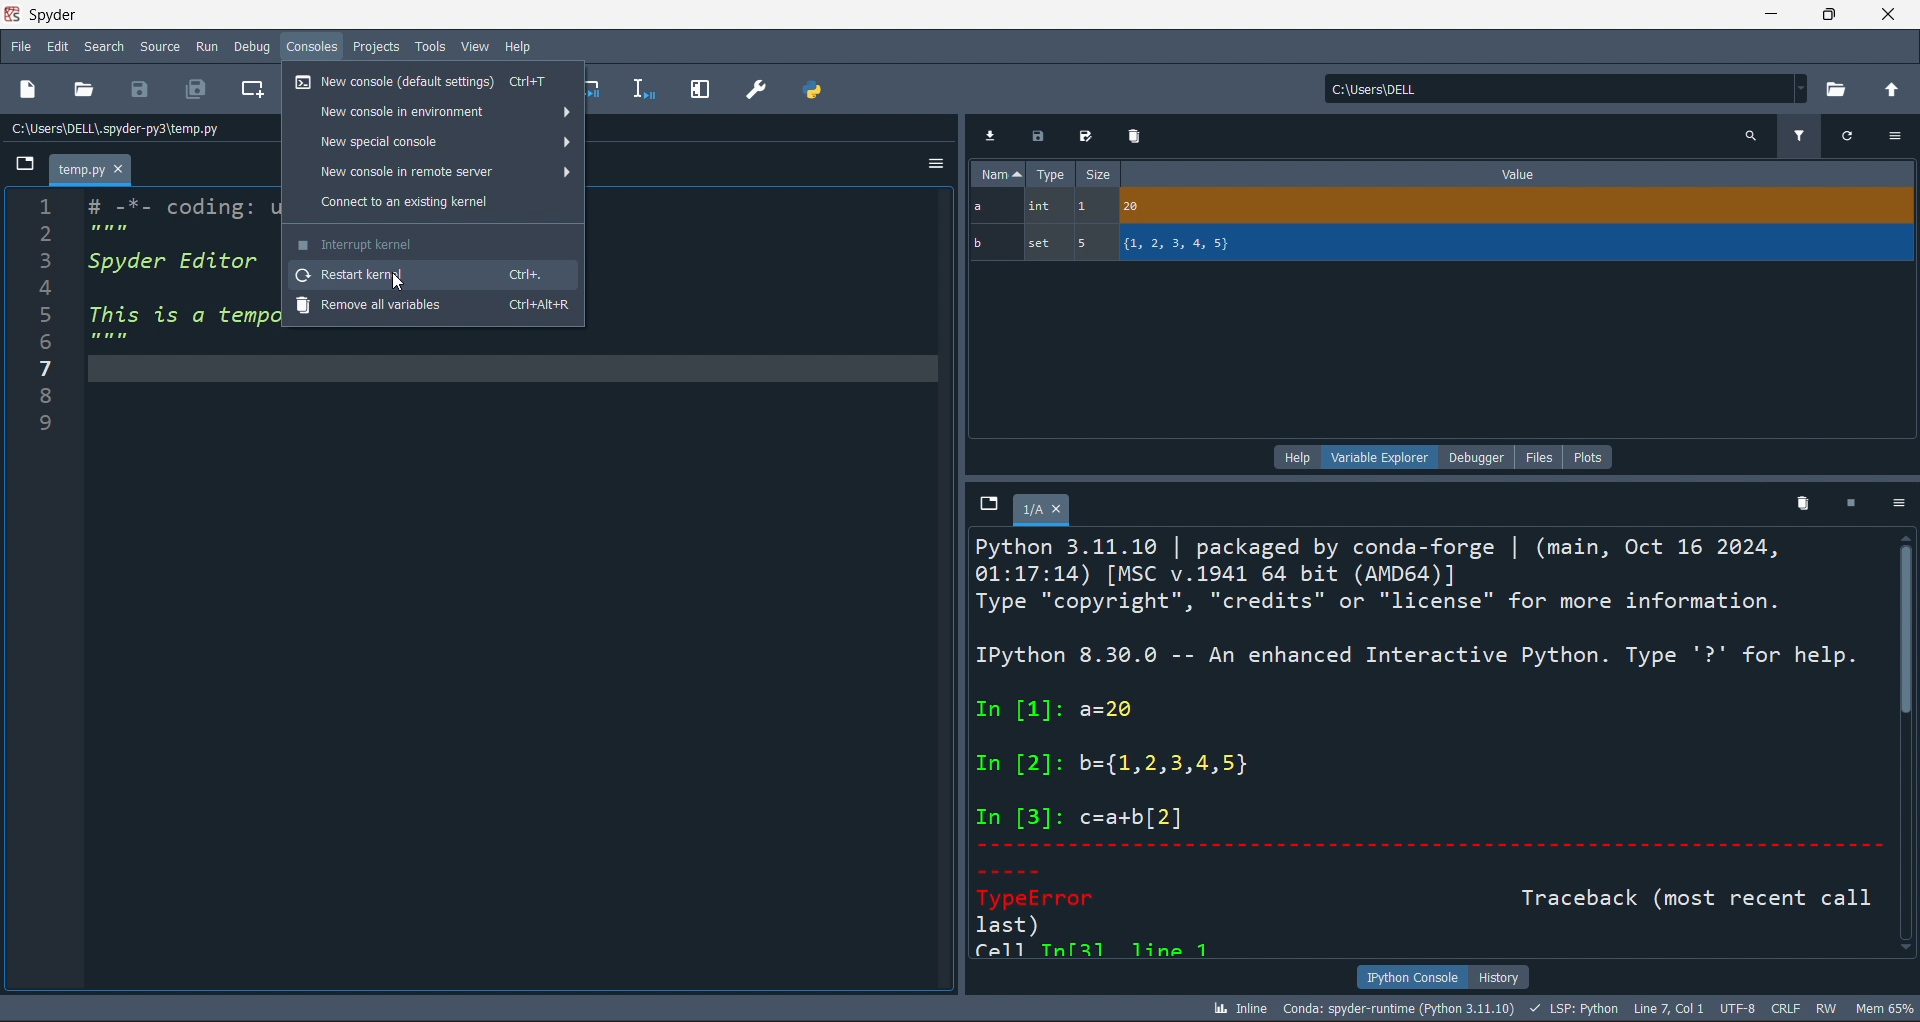 Image resolution: width=1920 pixels, height=1022 pixels. Describe the element at coordinates (116, 129) in the screenshot. I see `c:\users\dell\.spyder-py3\temp.py` at that location.